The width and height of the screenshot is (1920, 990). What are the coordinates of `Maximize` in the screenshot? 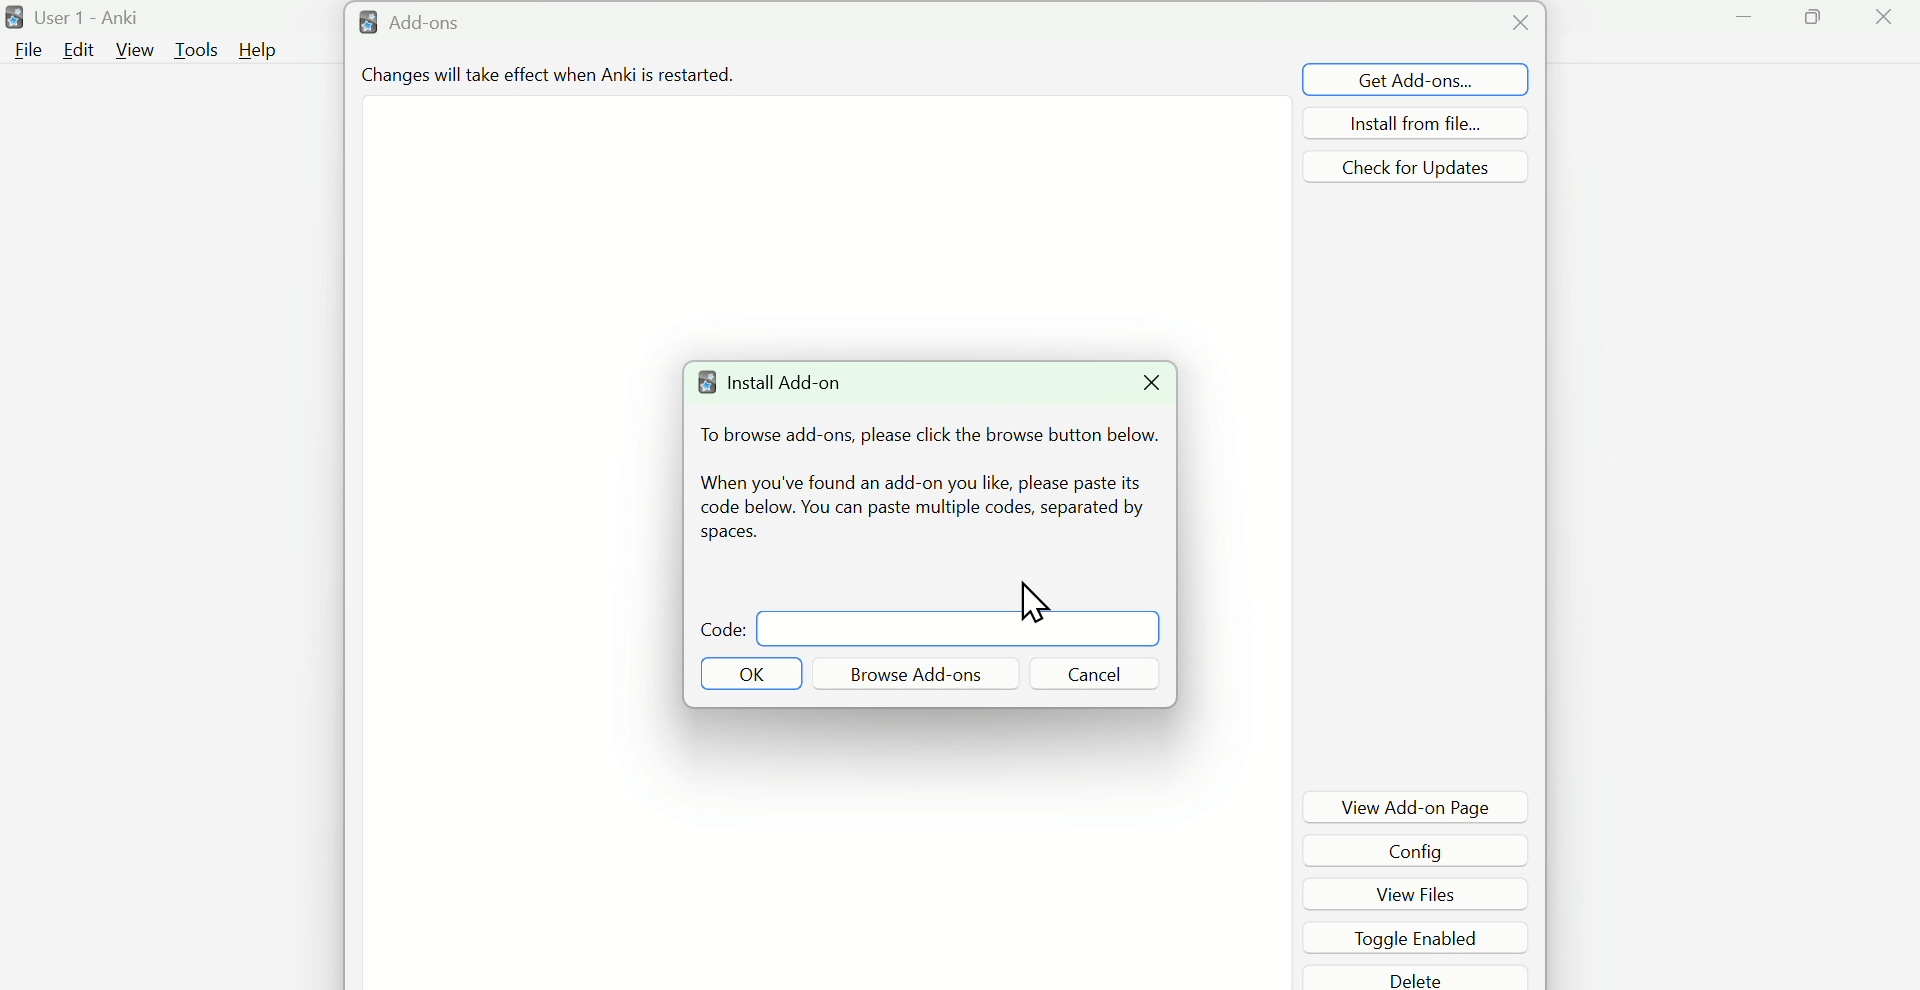 It's located at (1816, 21).